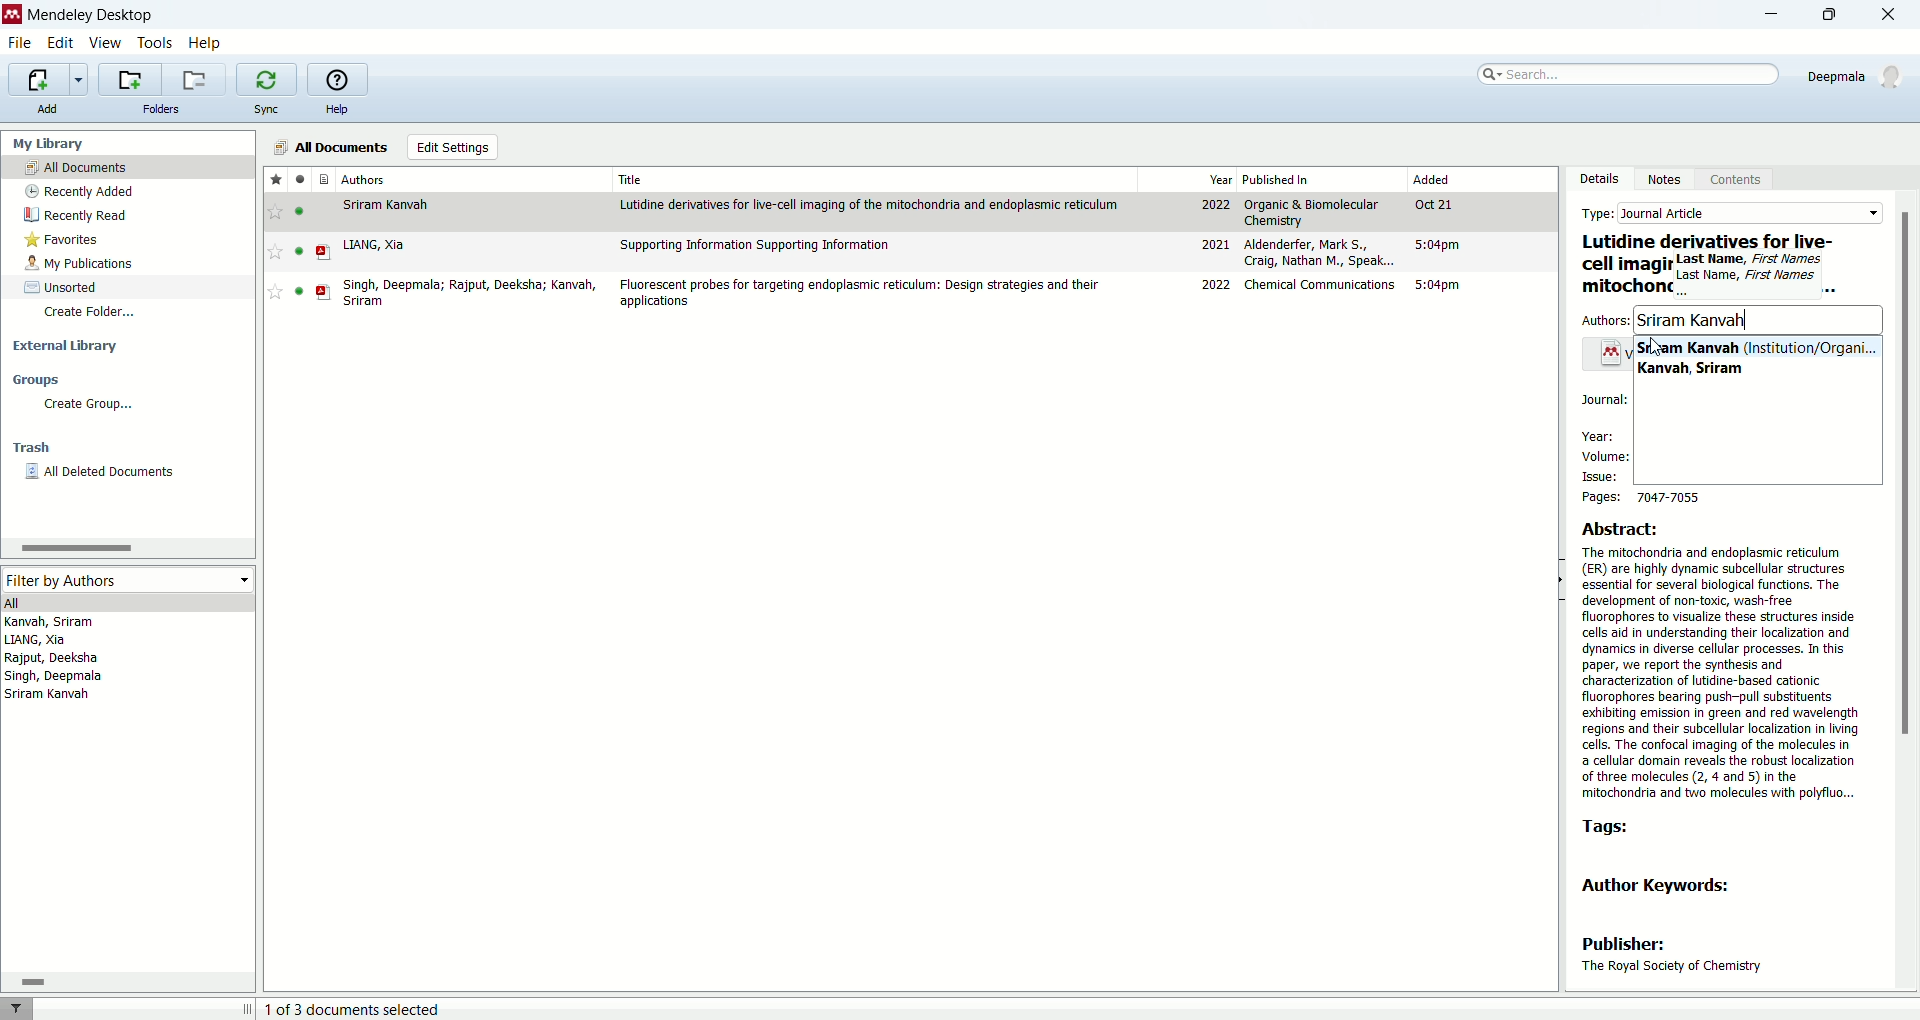 This screenshot has height=1020, width=1920. What do you see at coordinates (1694, 369) in the screenshot?
I see `Kanvah, Sriram` at bounding box center [1694, 369].